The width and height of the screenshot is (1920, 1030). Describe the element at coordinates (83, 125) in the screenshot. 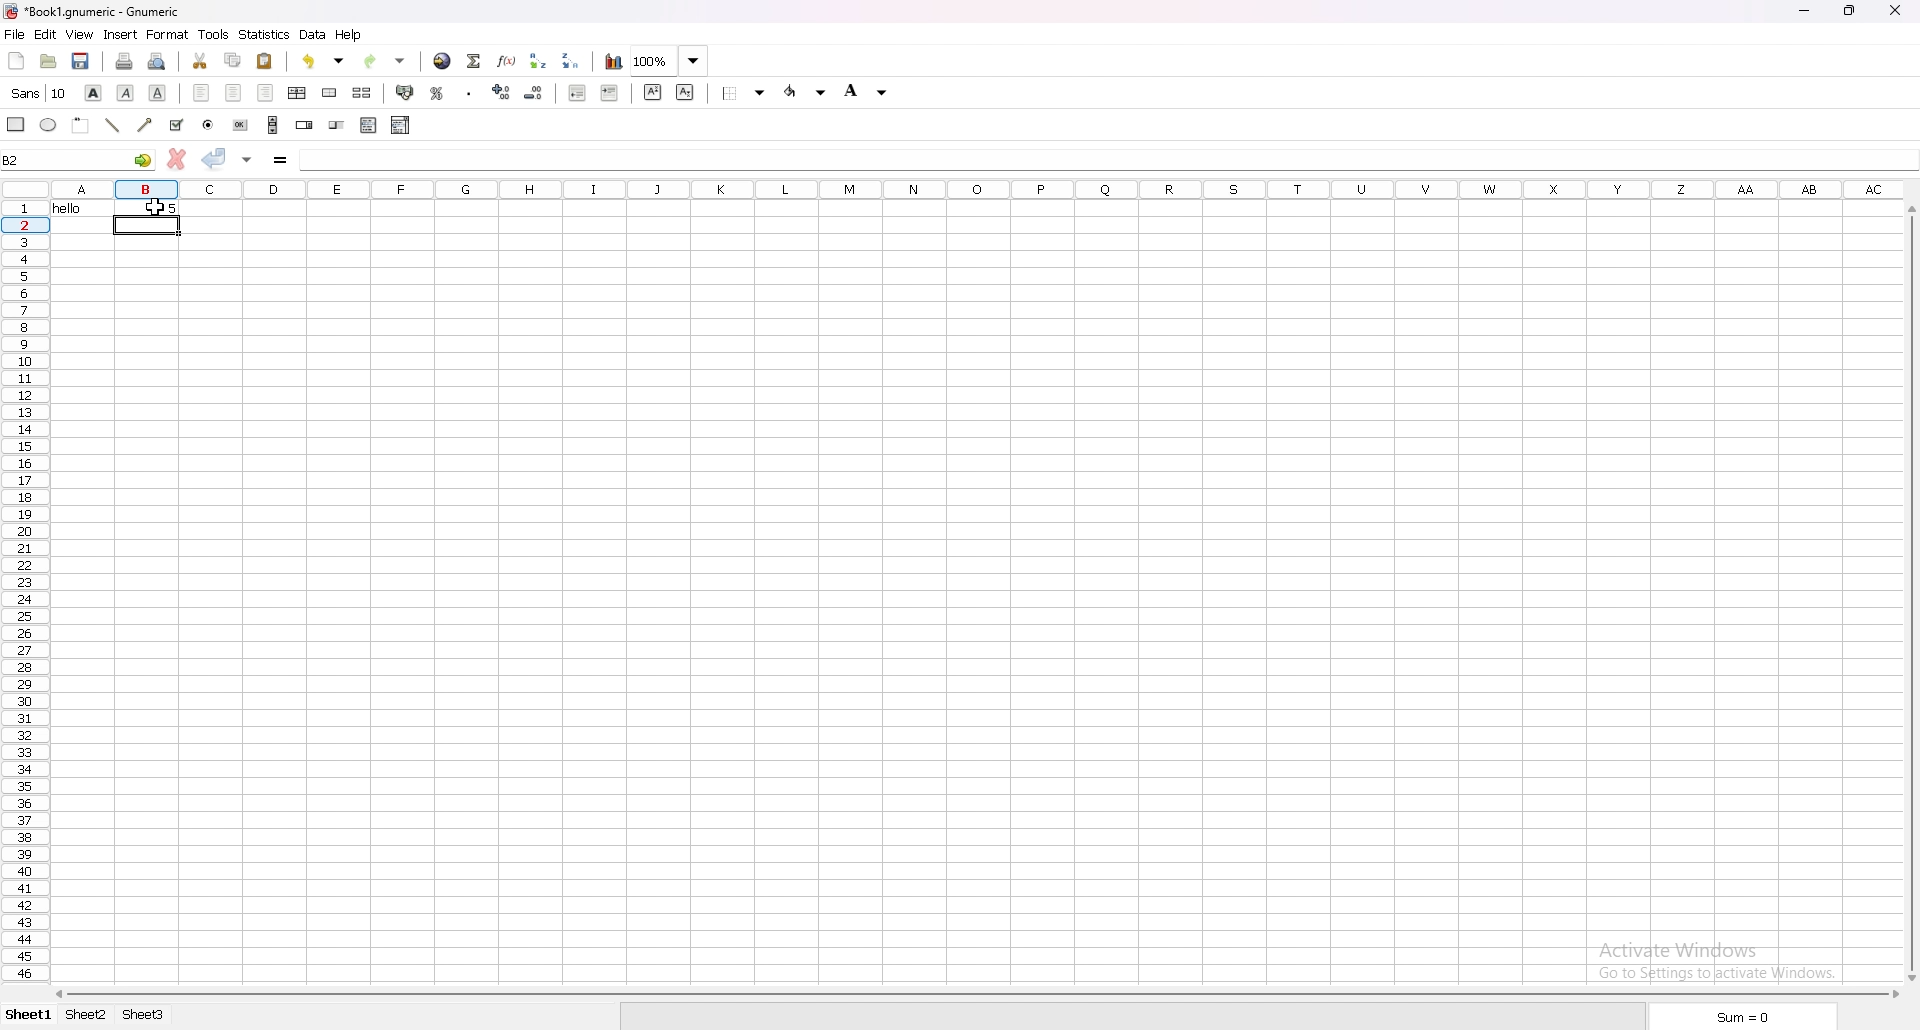

I see `create frame` at that location.